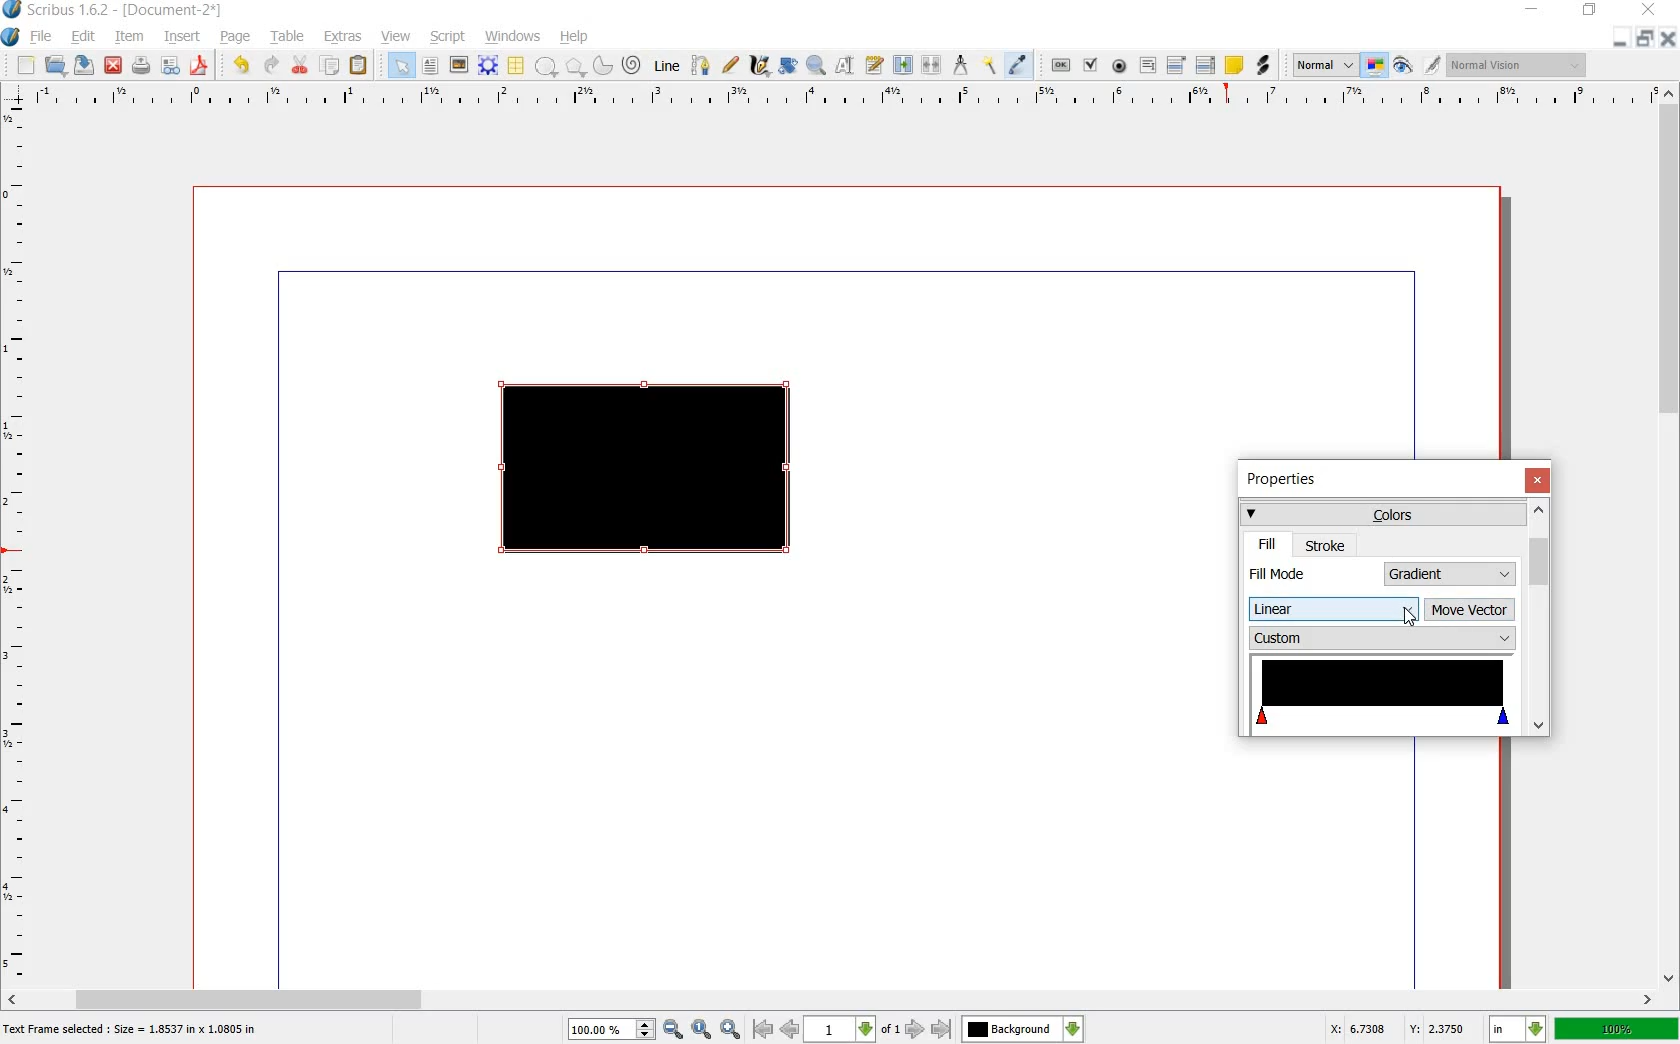  Describe the element at coordinates (1381, 513) in the screenshot. I see `colors` at that location.